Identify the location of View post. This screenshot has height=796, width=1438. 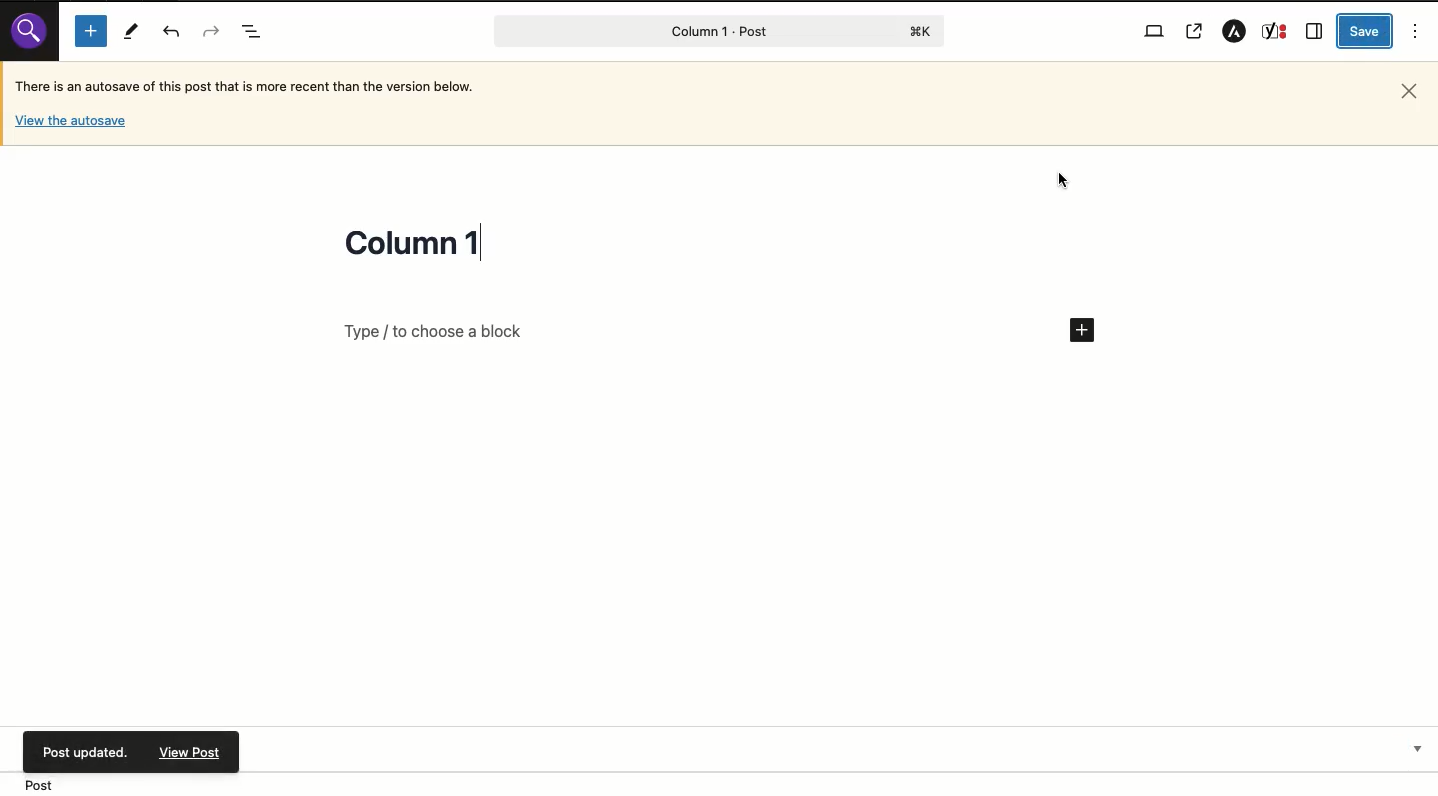
(1195, 33).